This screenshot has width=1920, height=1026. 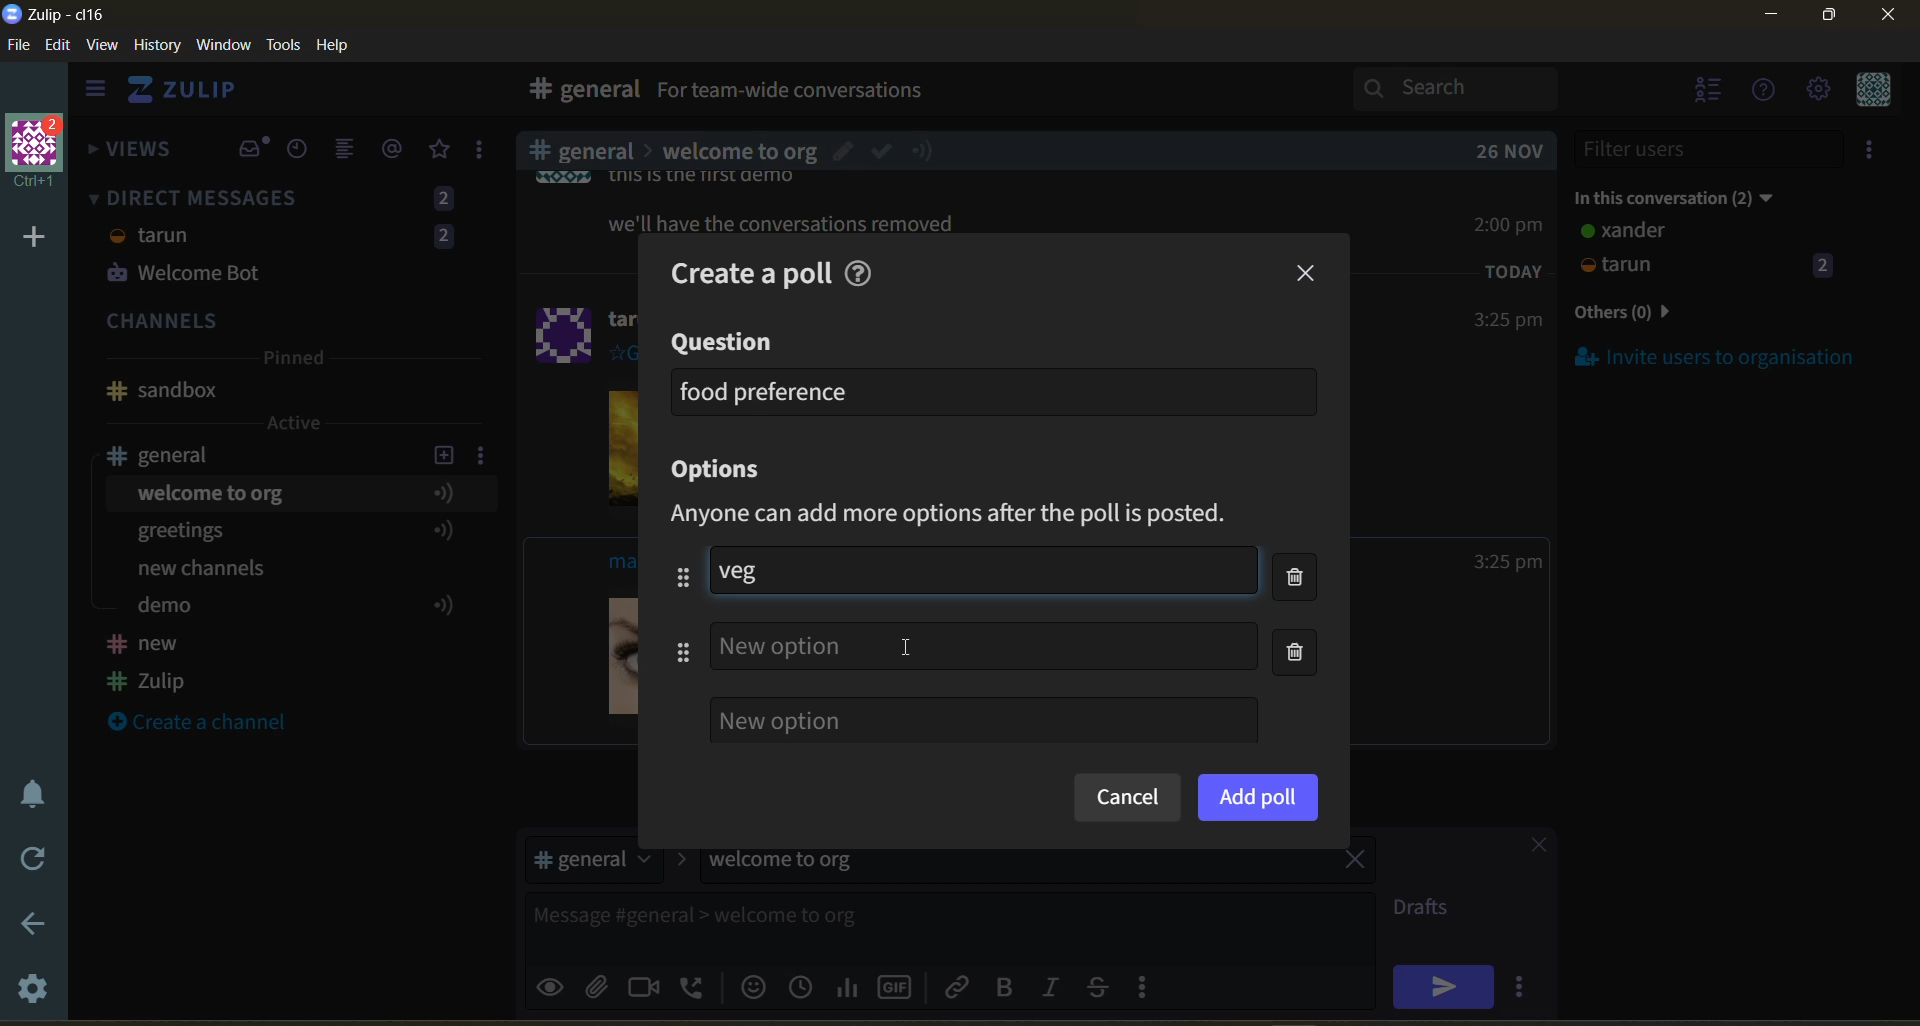 I want to click on close, so click(x=1529, y=848).